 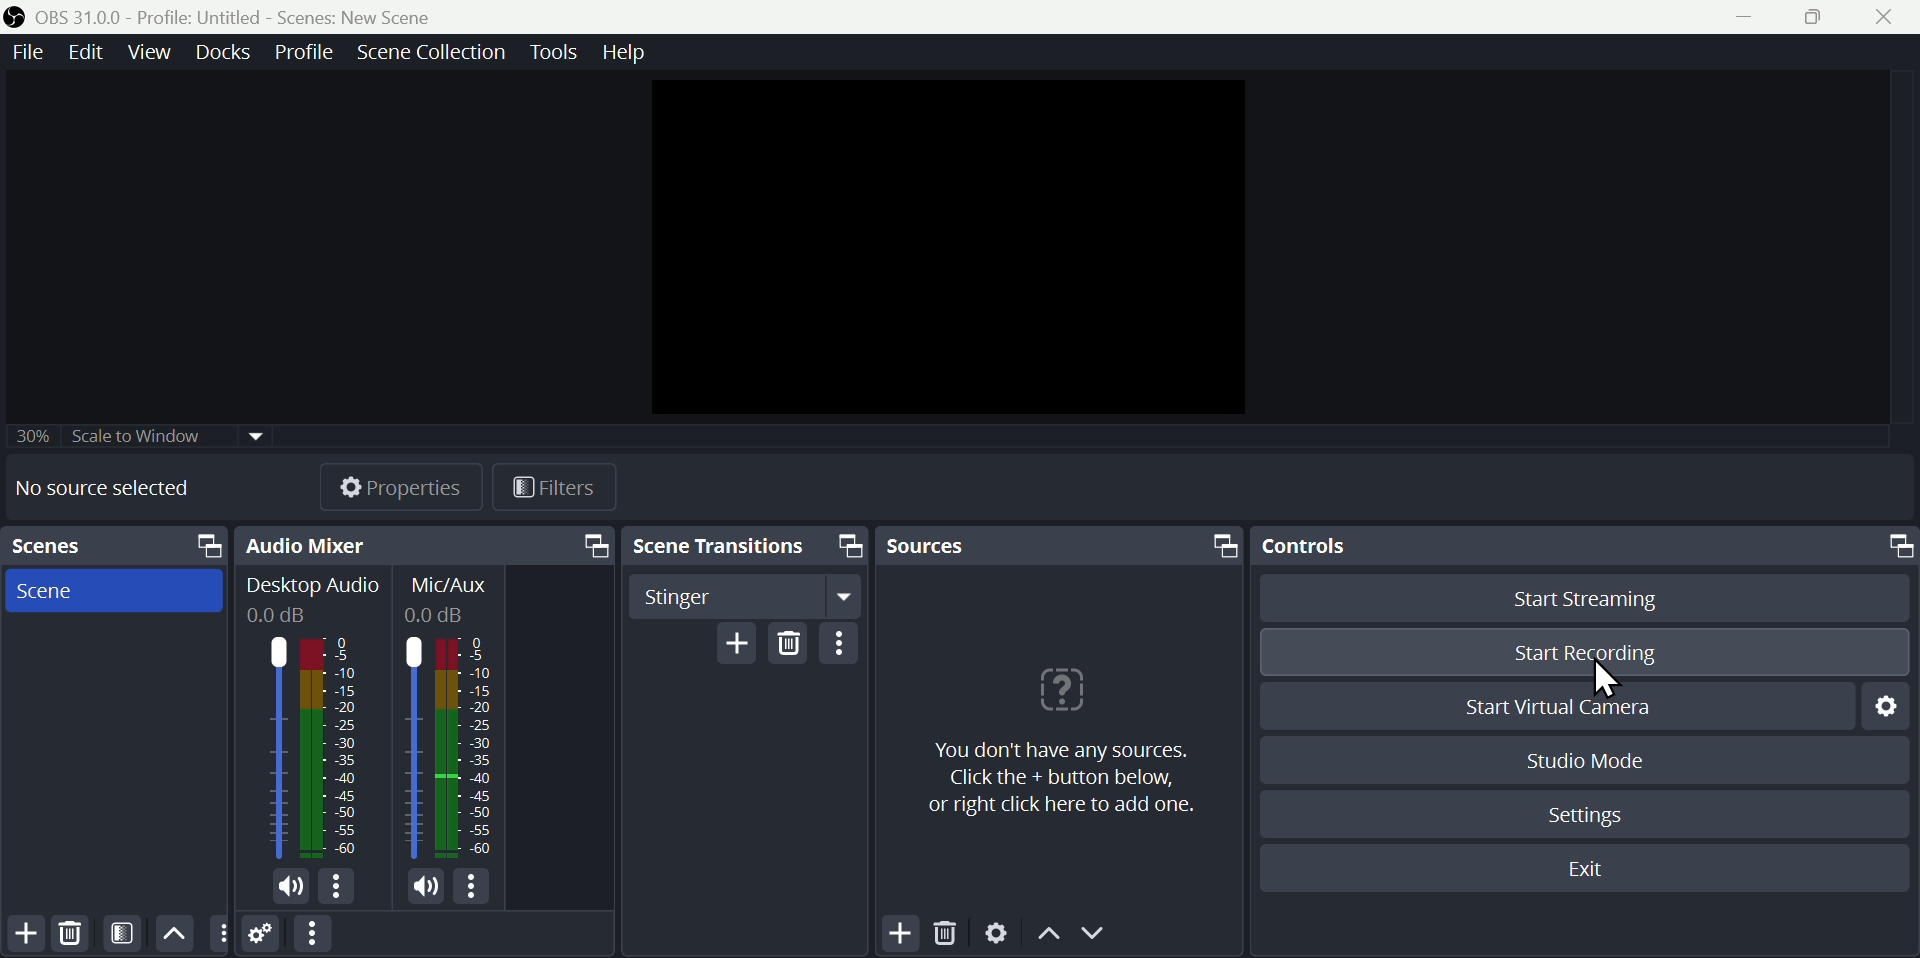 I want to click on speaker, so click(x=289, y=887).